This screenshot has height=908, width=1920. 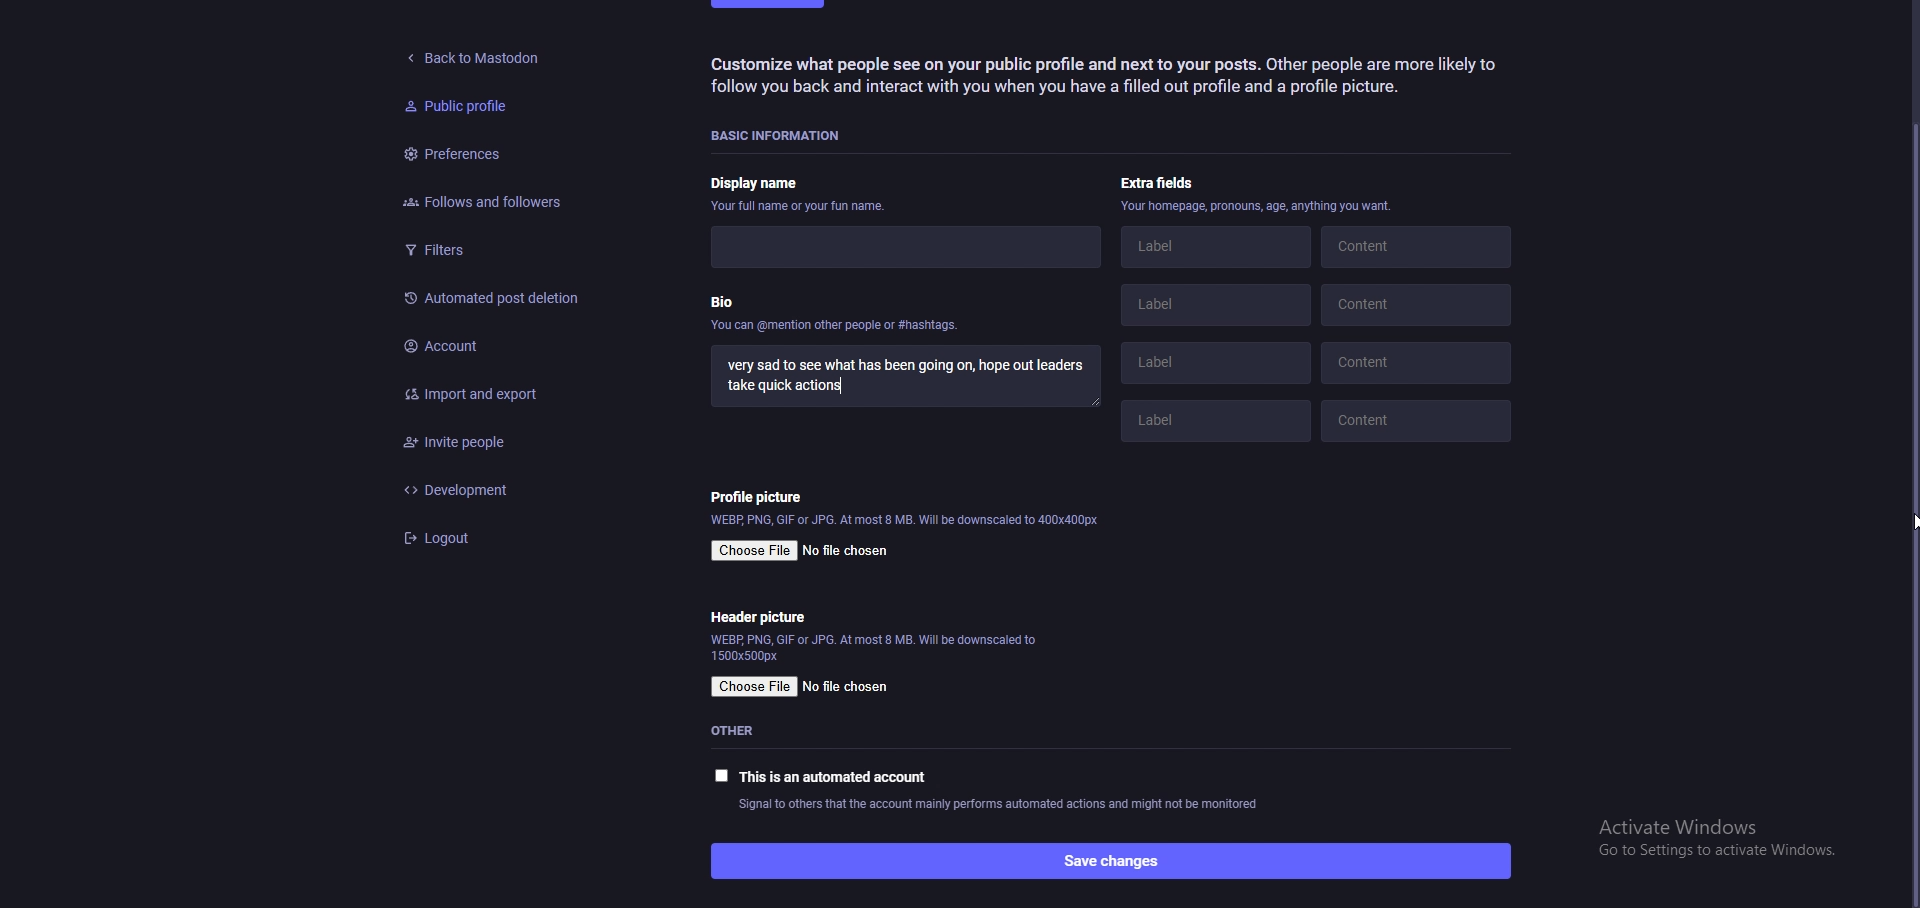 What do you see at coordinates (505, 489) in the screenshot?
I see `development` at bounding box center [505, 489].